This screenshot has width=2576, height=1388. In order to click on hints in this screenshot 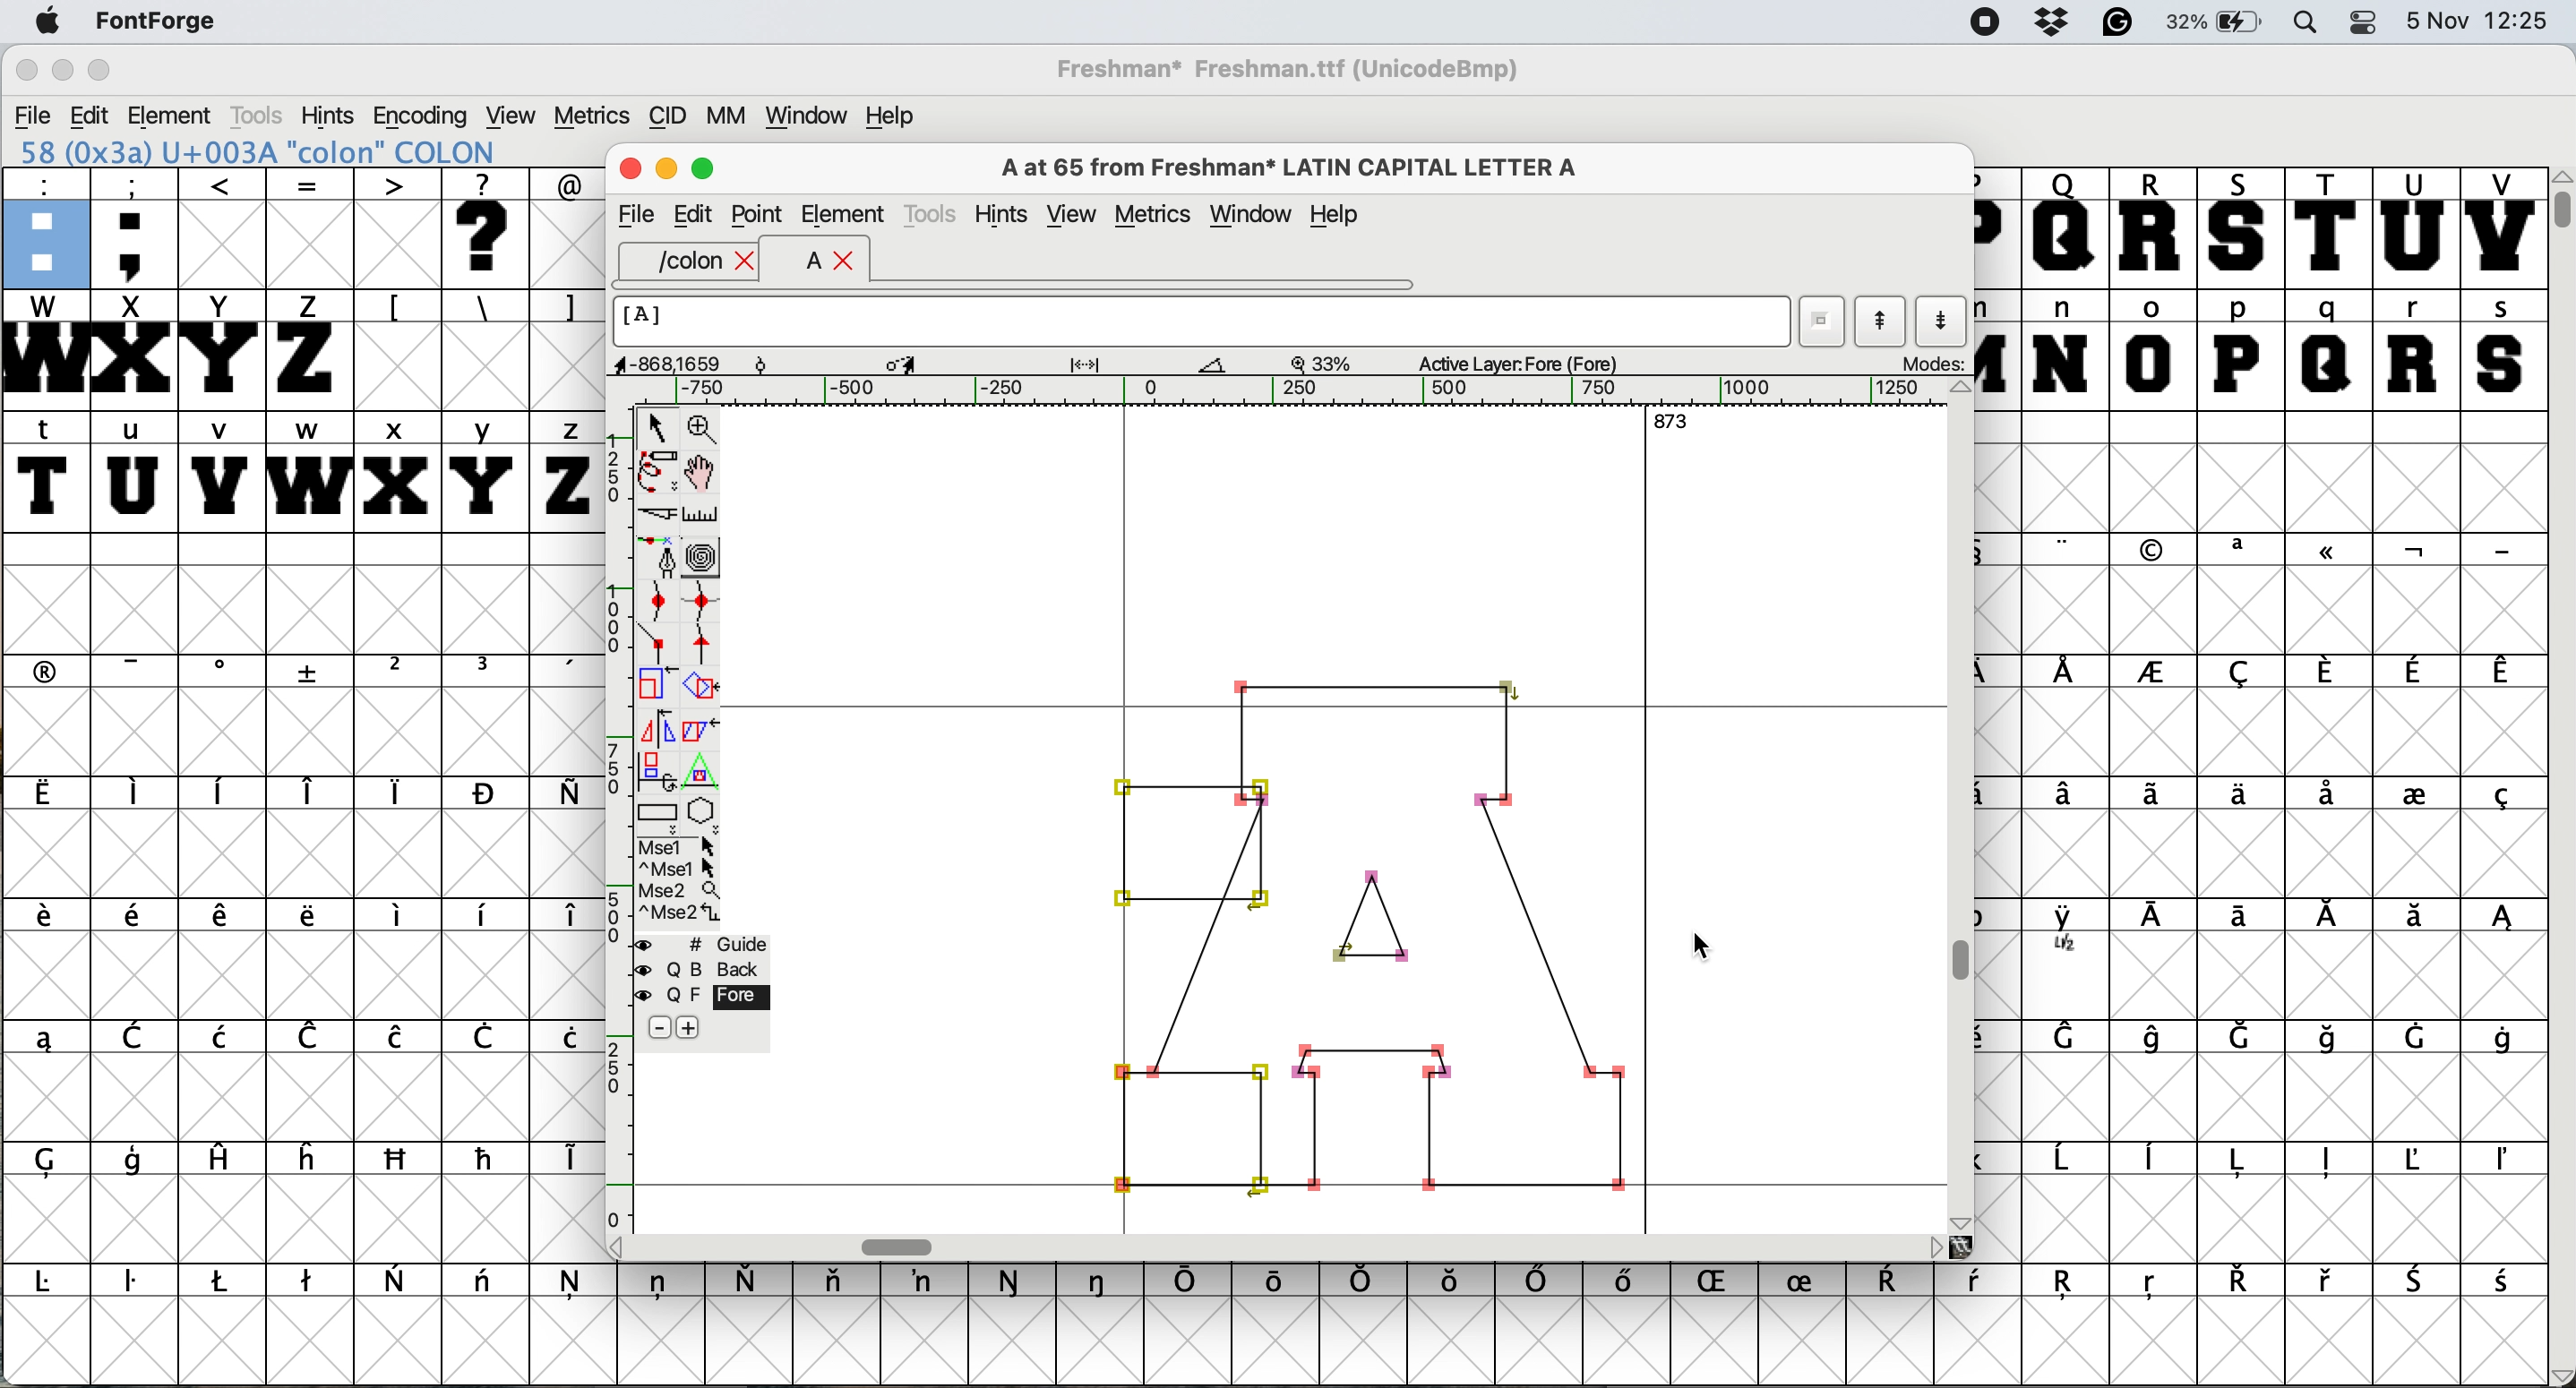, I will do `click(332, 115)`.